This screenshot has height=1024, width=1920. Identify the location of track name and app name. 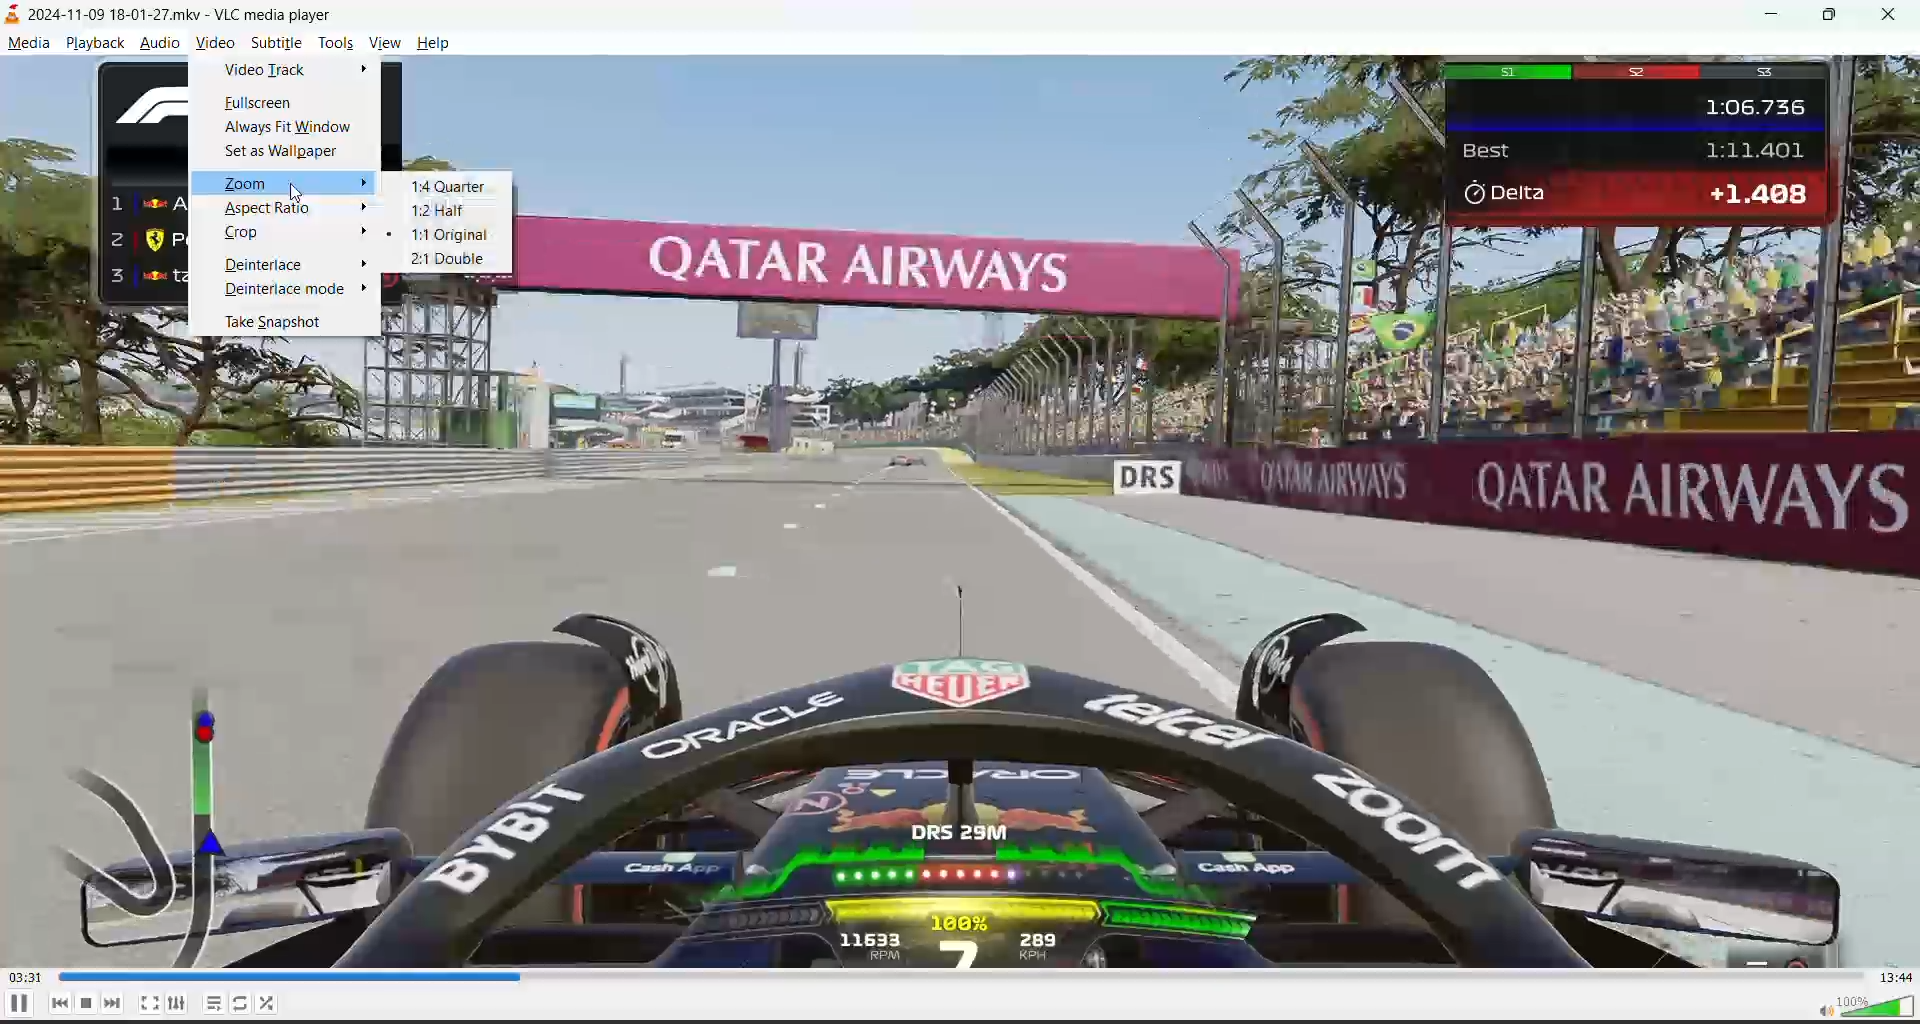
(187, 12).